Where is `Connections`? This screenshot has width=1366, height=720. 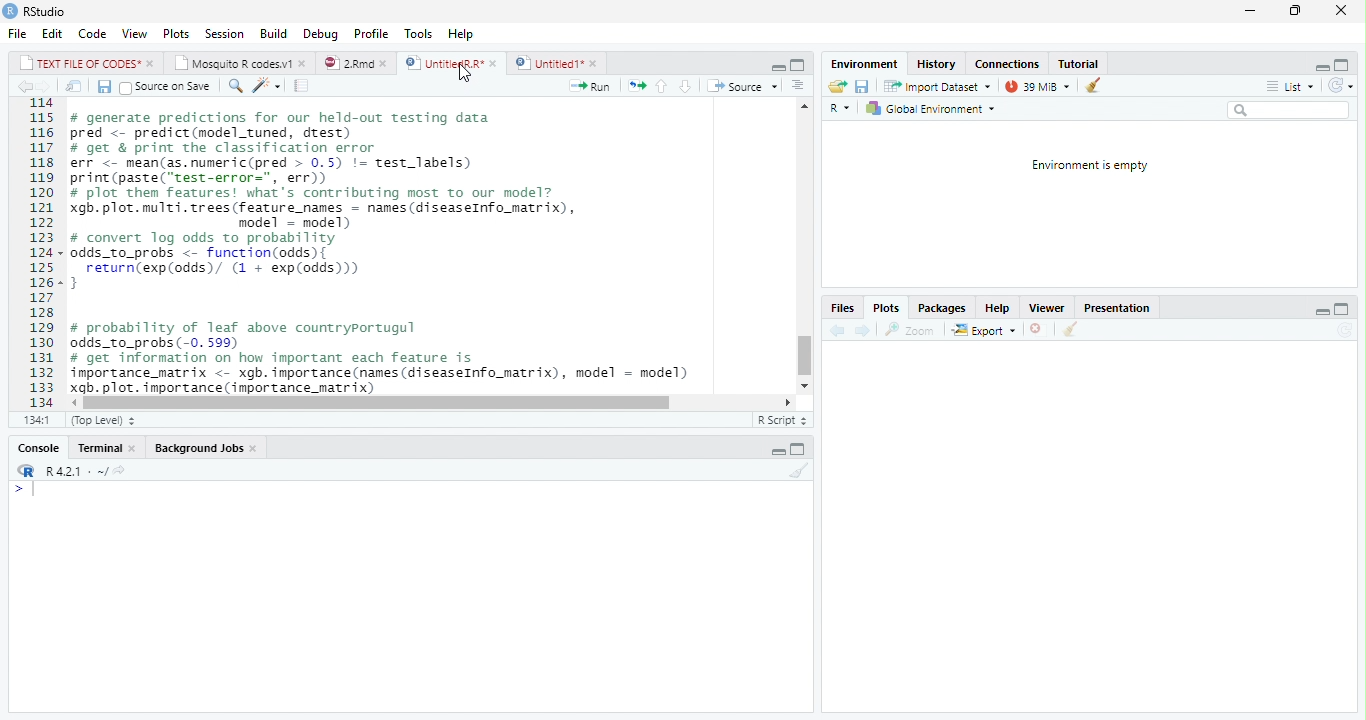 Connections is located at coordinates (1007, 64).